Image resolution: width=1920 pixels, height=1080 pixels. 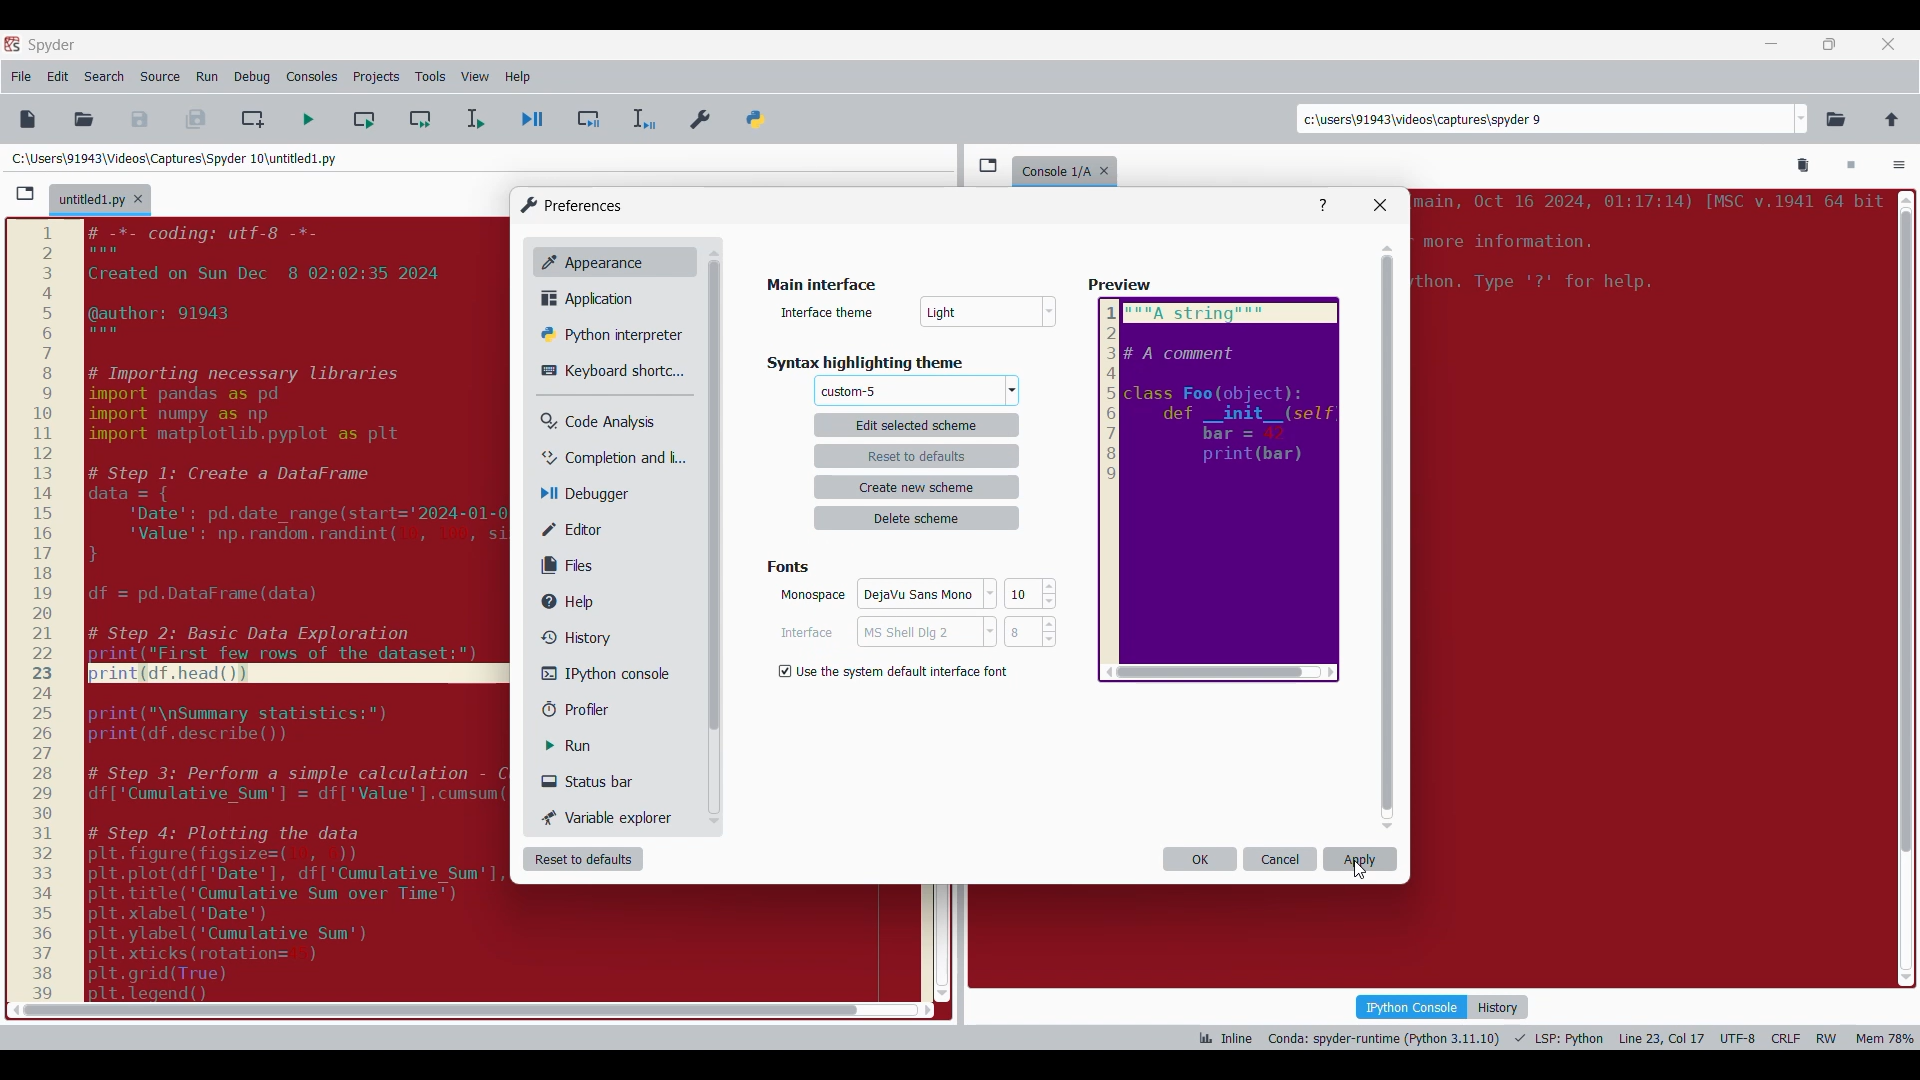 I want to click on Browse a working directory, so click(x=1836, y=119).